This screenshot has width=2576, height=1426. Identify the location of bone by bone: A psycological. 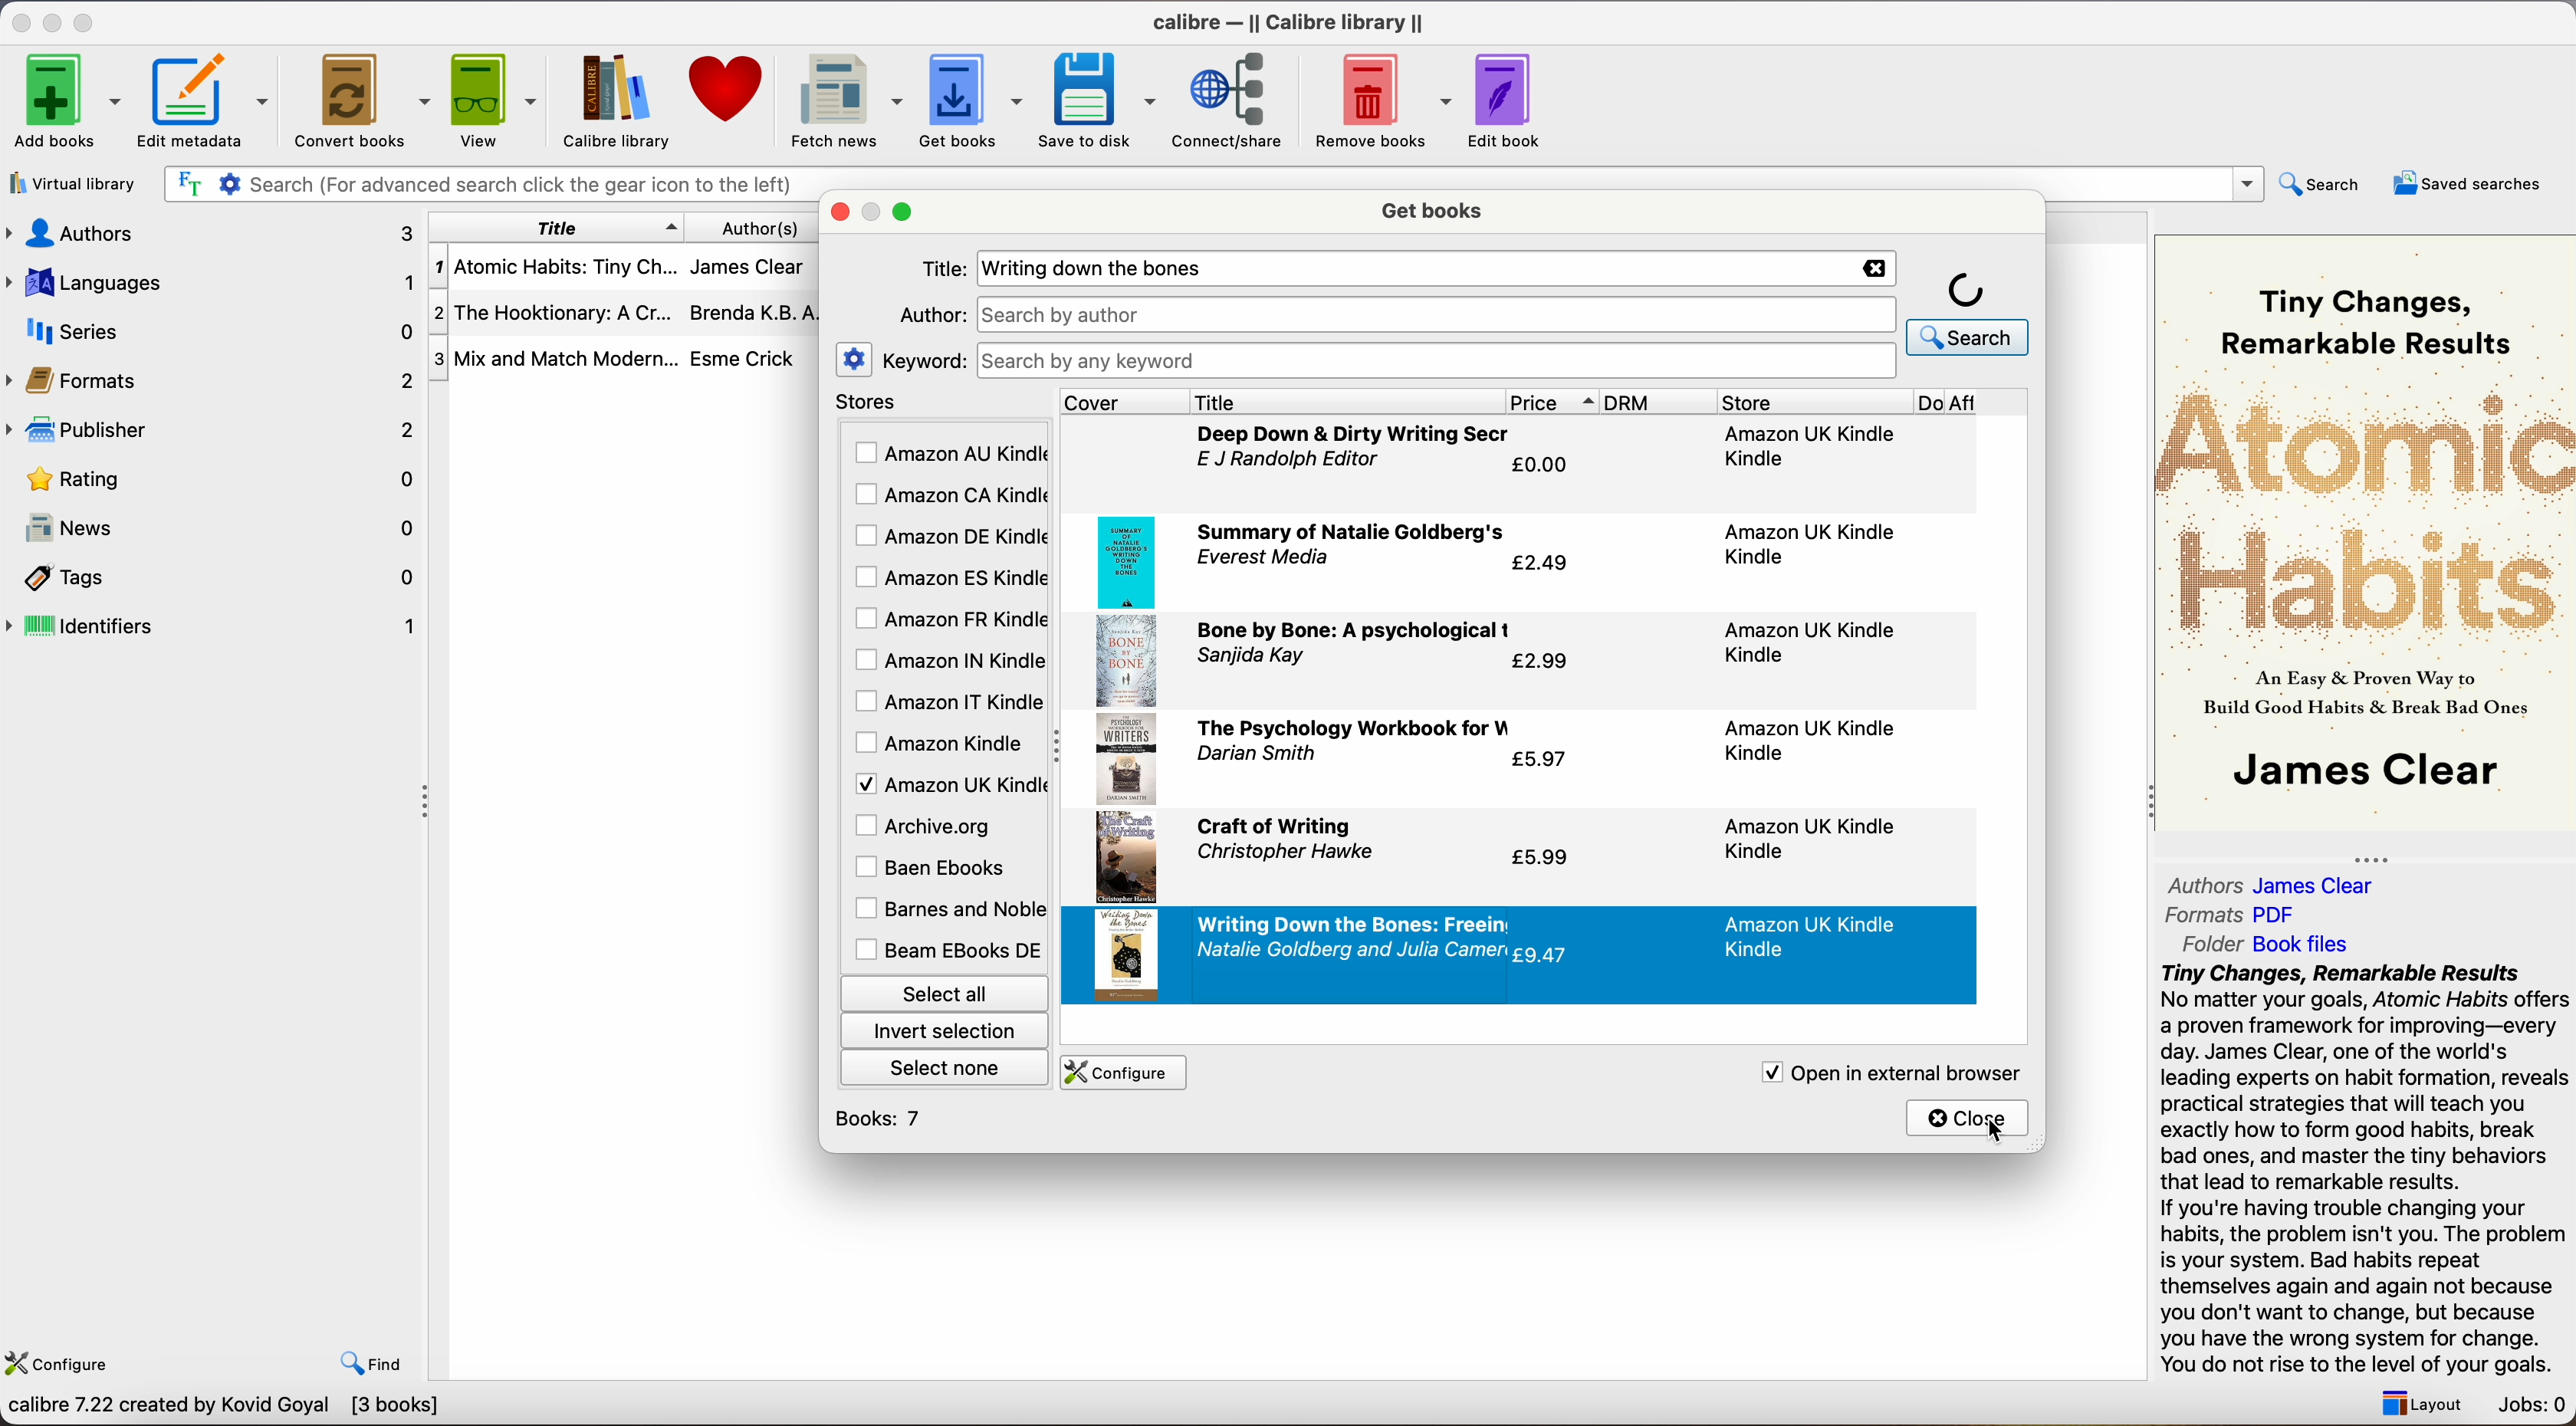
(1357, 632).